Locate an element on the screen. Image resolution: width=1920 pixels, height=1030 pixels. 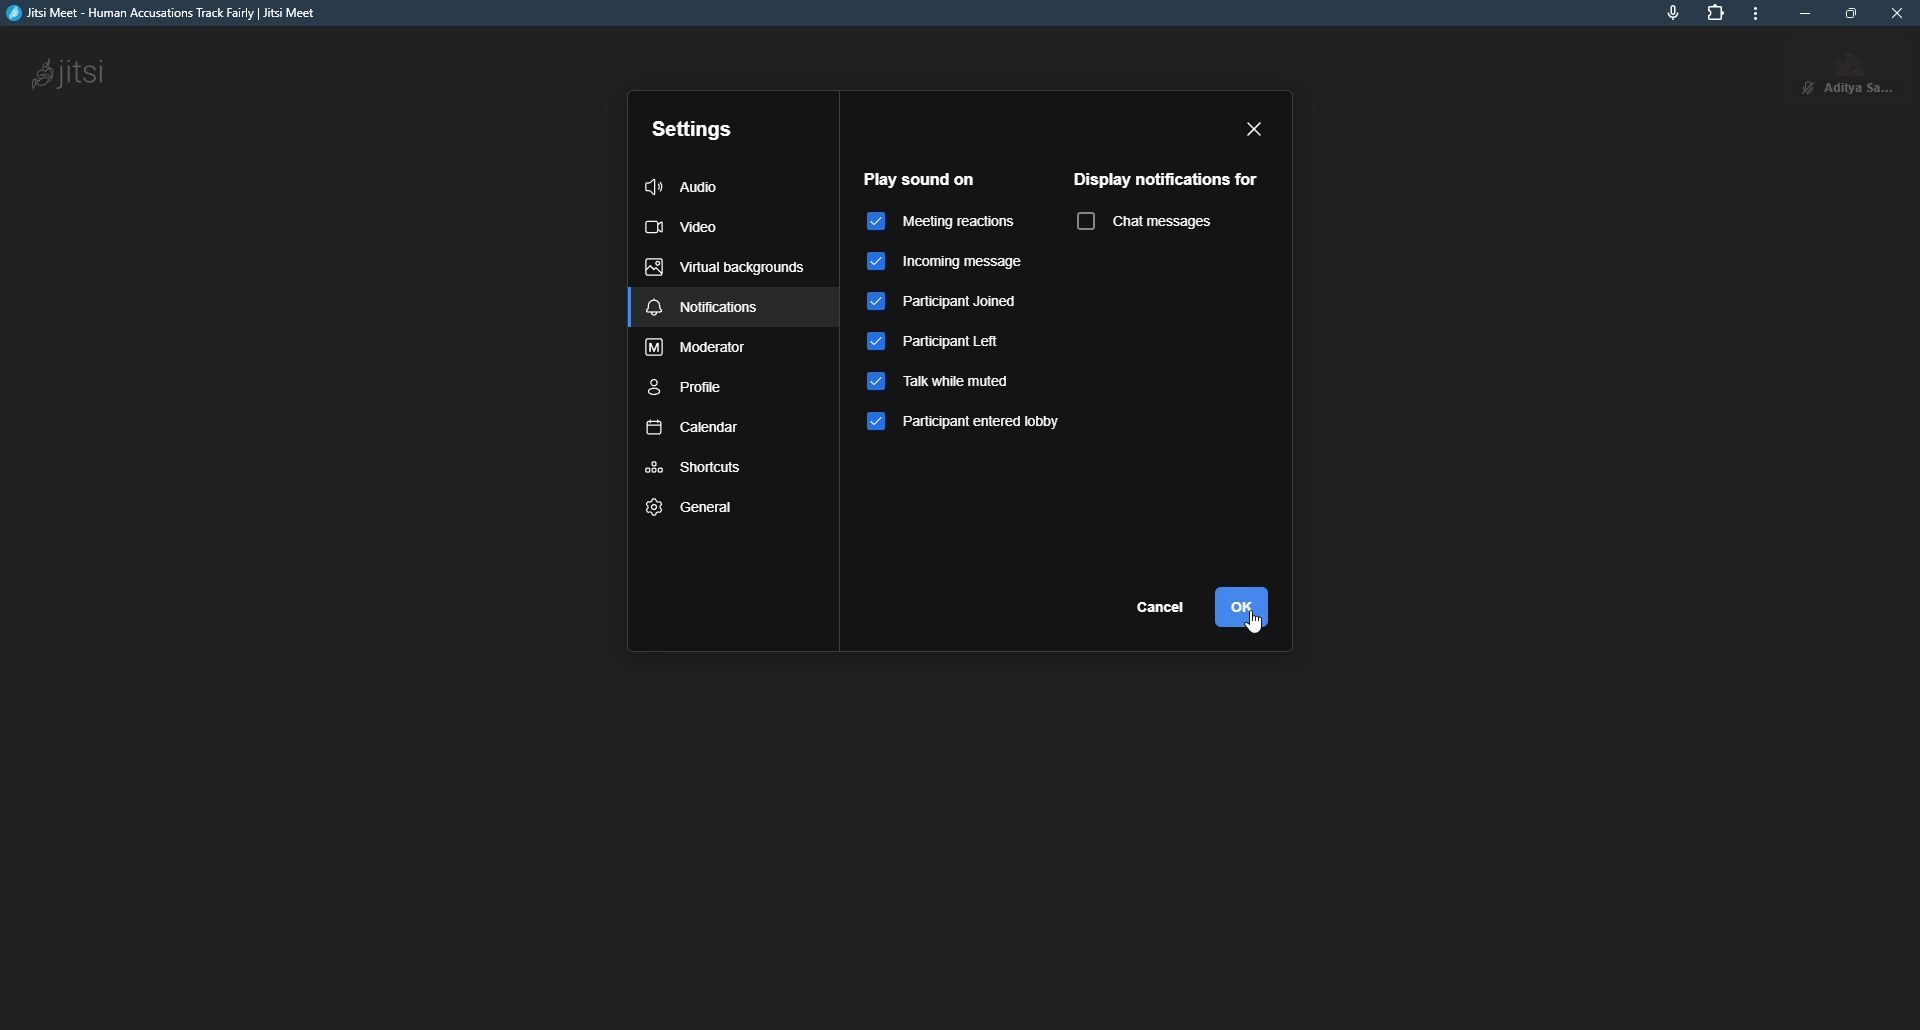
general is located at coordinates (693, 506).